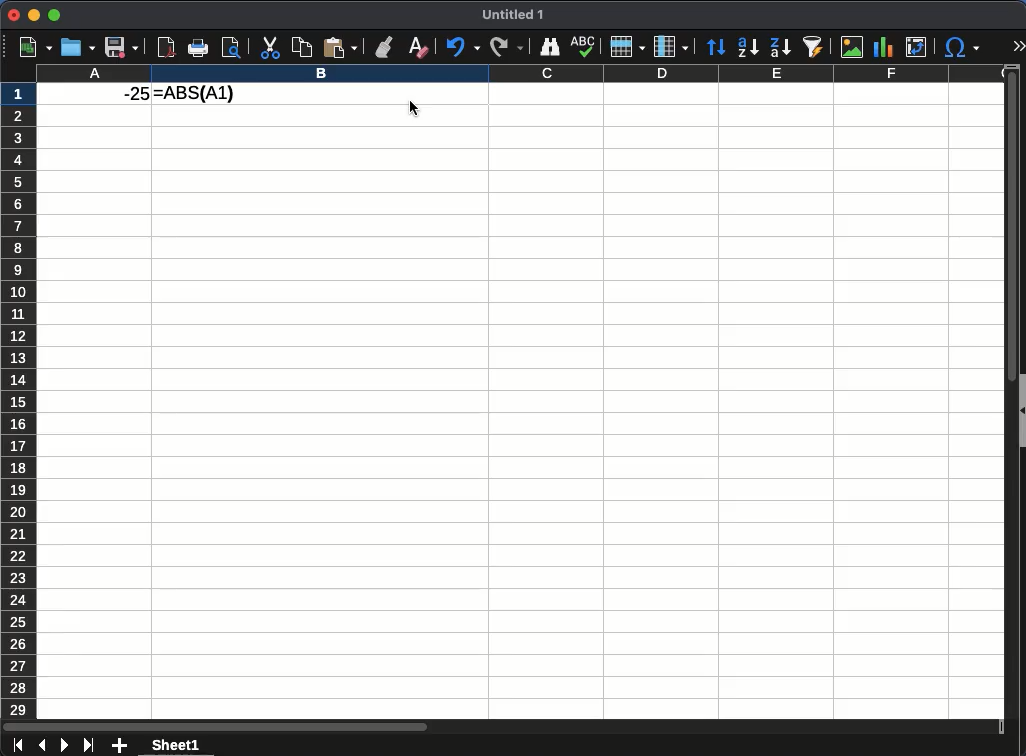 The image size is (1026, 756). I want to click on last sheet, so click(89, 745).